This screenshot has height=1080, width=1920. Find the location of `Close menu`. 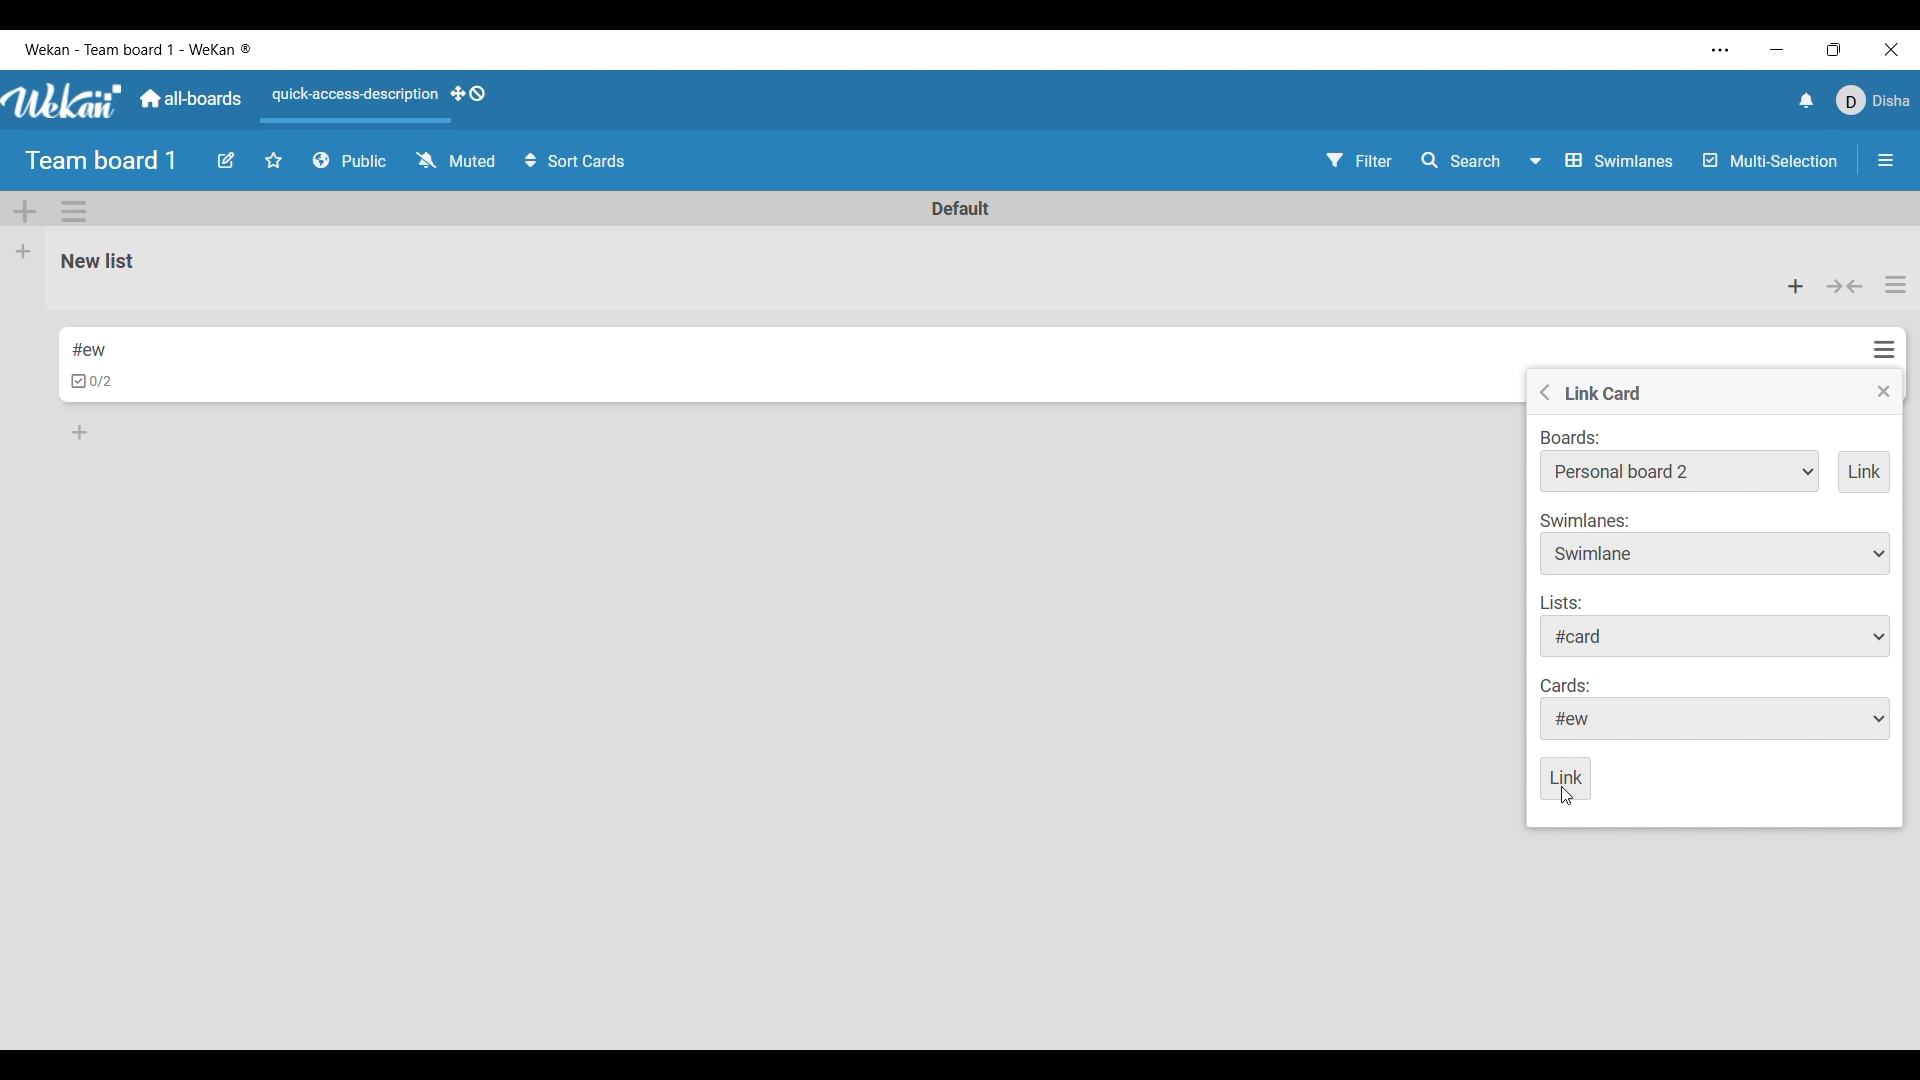

Close menu is located at coordinates (1884, 391).